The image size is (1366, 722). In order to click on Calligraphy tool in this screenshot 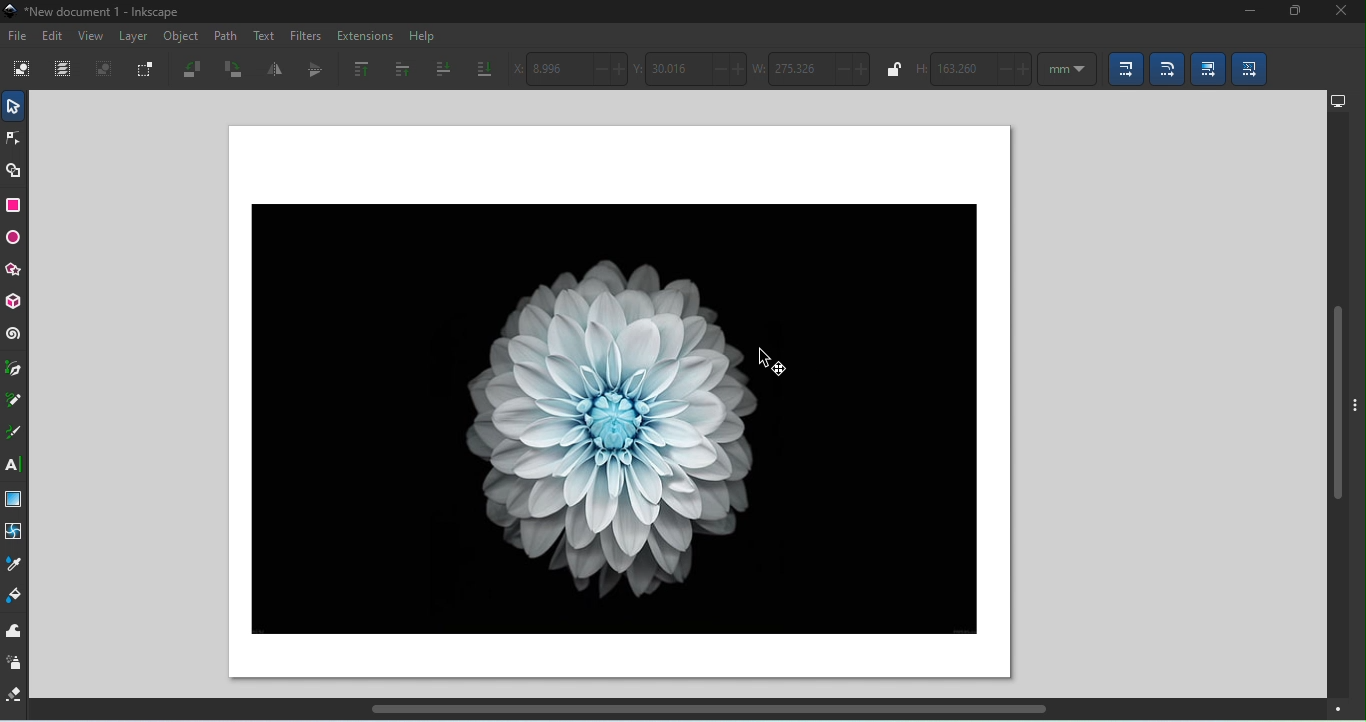, I will do `click(13, 435)`.